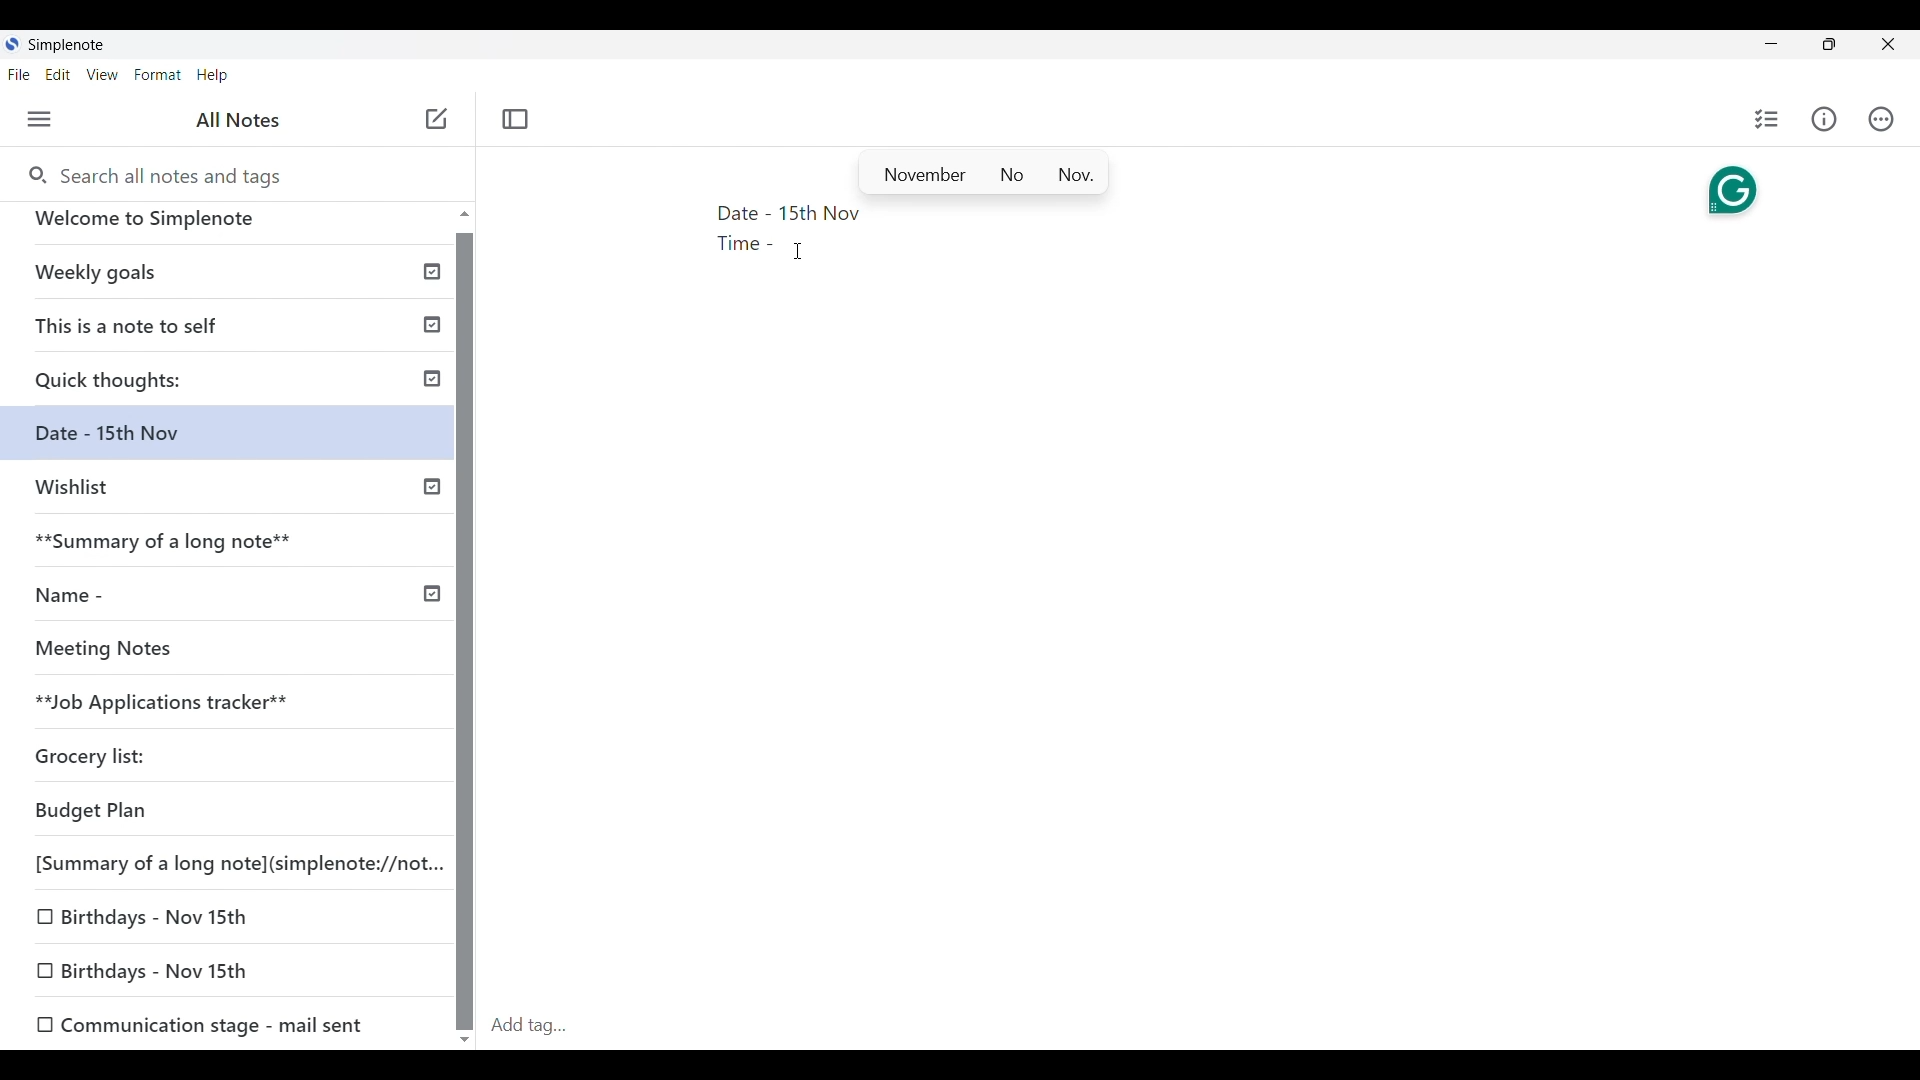 Image resolution: width=1920 pixels, height=1080 pixels. I want to click on Click to type in tags, so click(1200, 1027).